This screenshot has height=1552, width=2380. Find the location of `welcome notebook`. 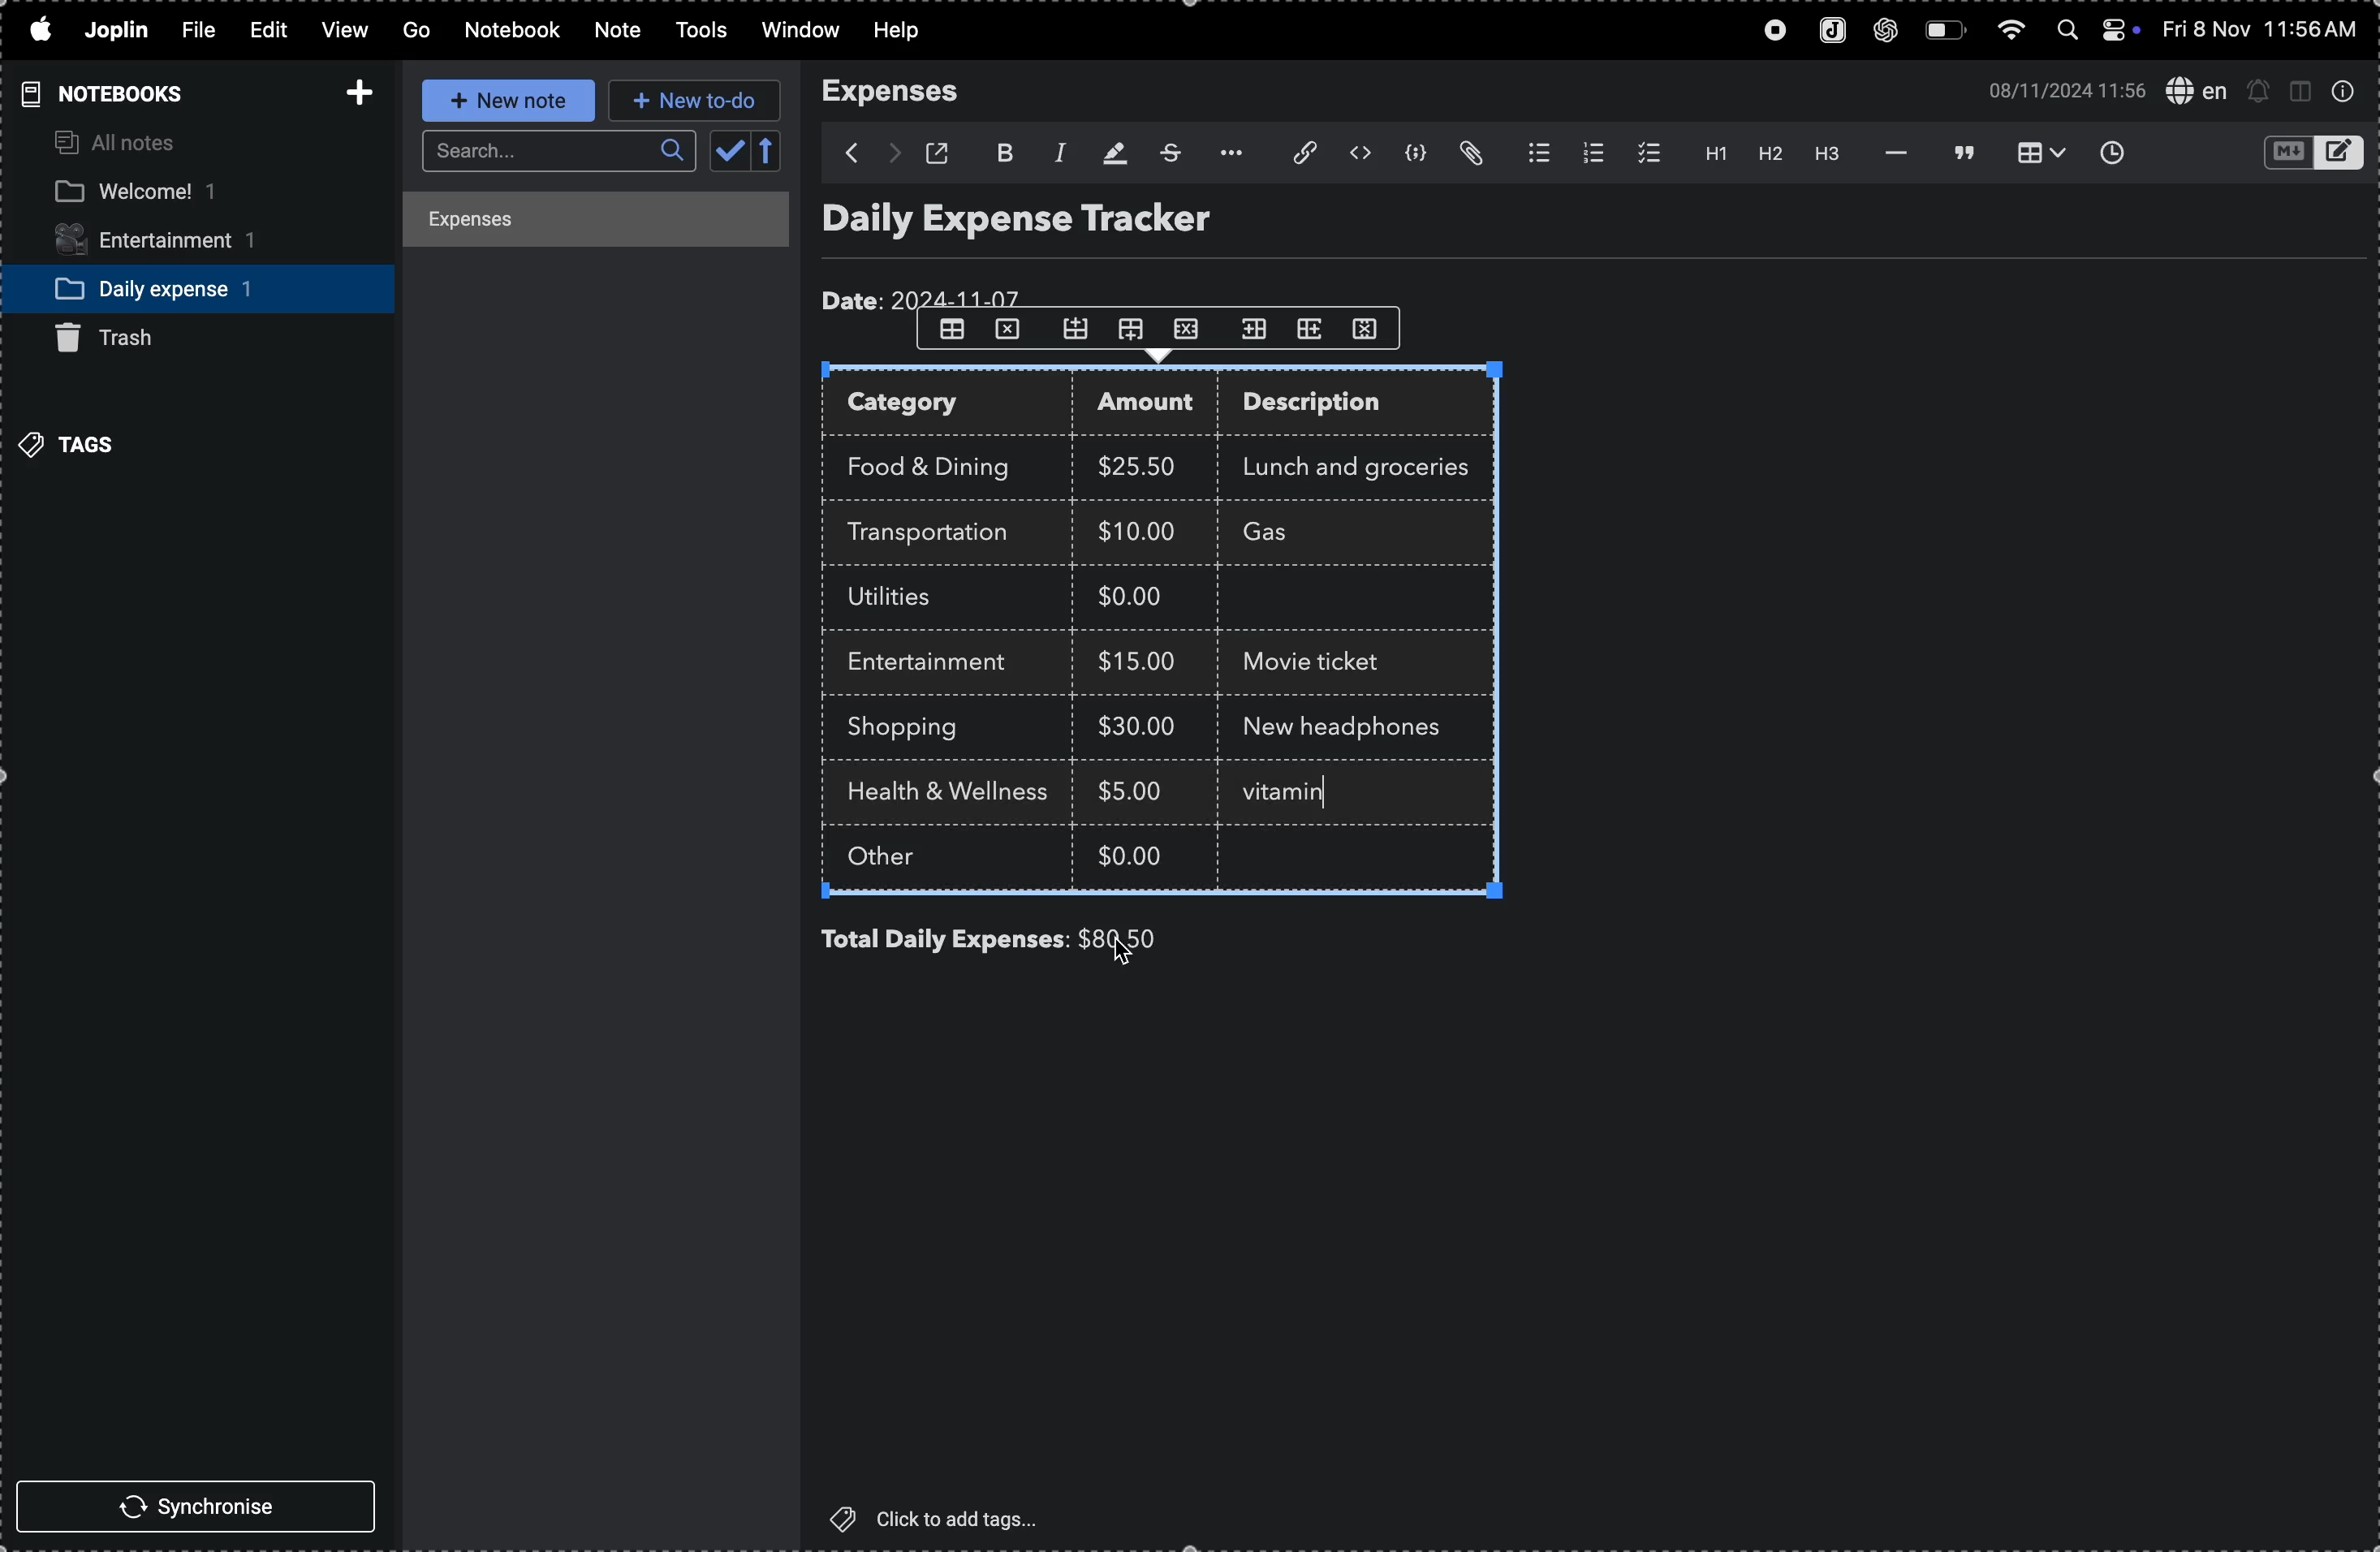

welcome notebook is located at coordinates (176, 193).